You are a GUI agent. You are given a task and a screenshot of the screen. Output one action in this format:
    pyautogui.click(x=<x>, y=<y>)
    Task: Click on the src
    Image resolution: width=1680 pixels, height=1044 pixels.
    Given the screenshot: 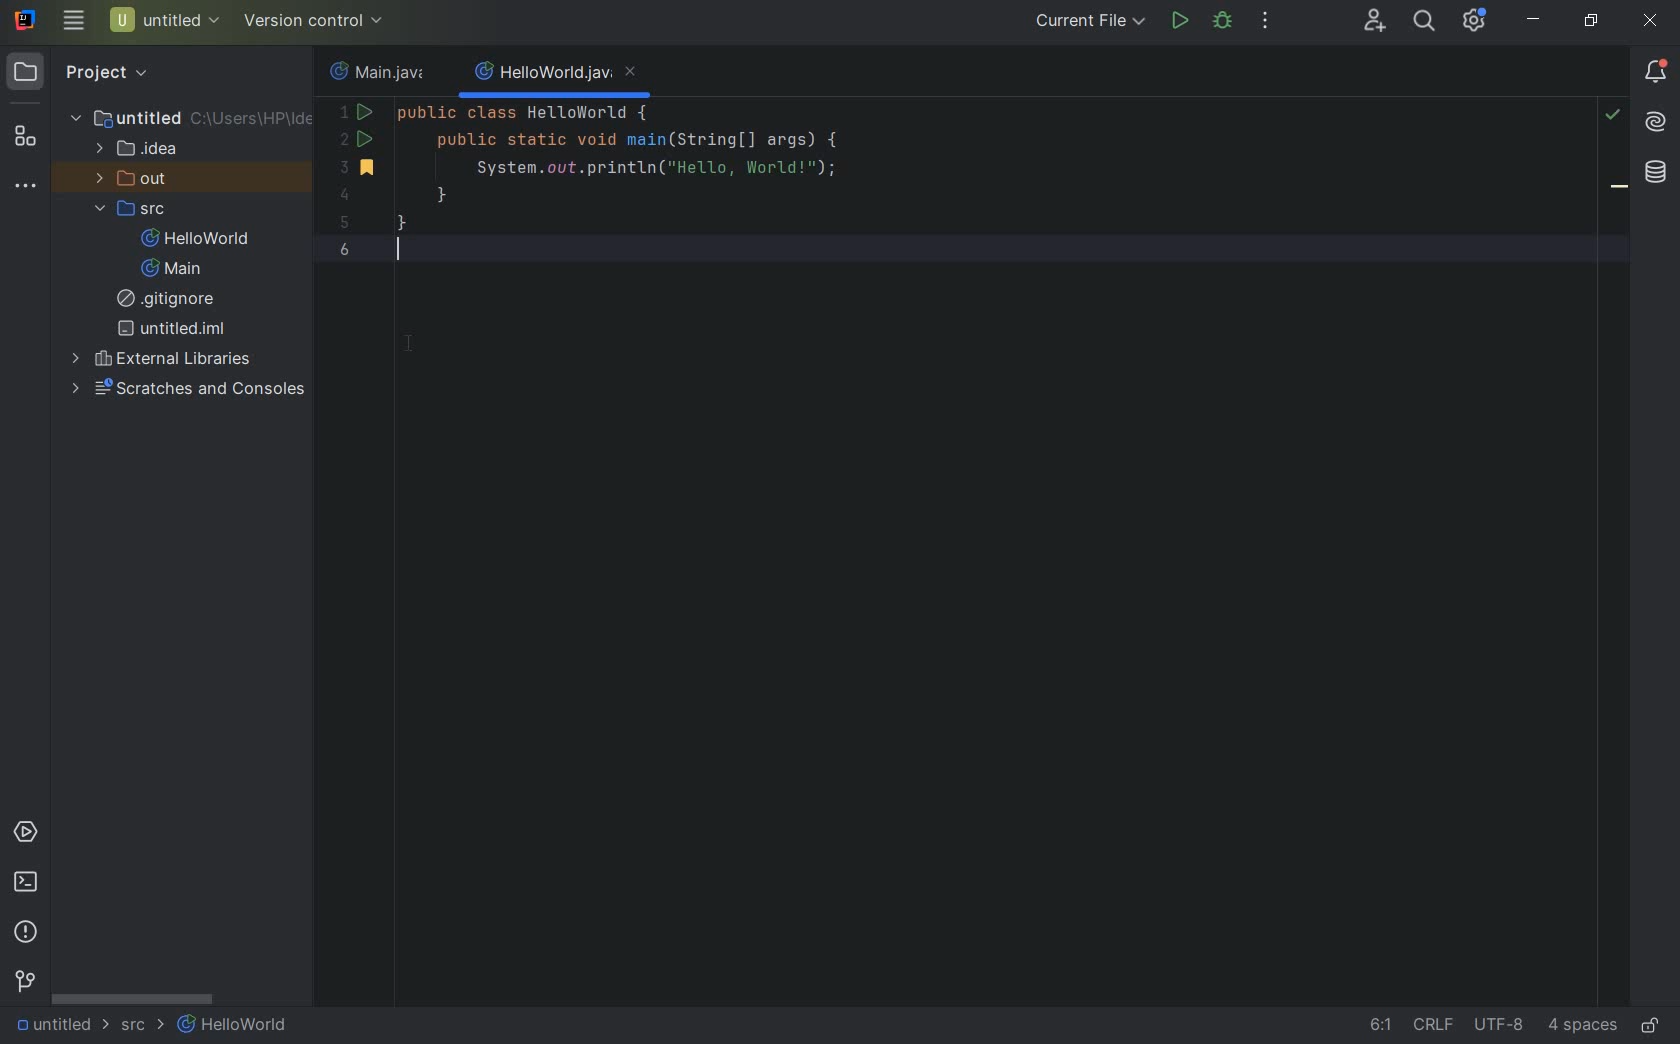 What is the action you would take?
    pyautogui.click(x=137, y=211)
    